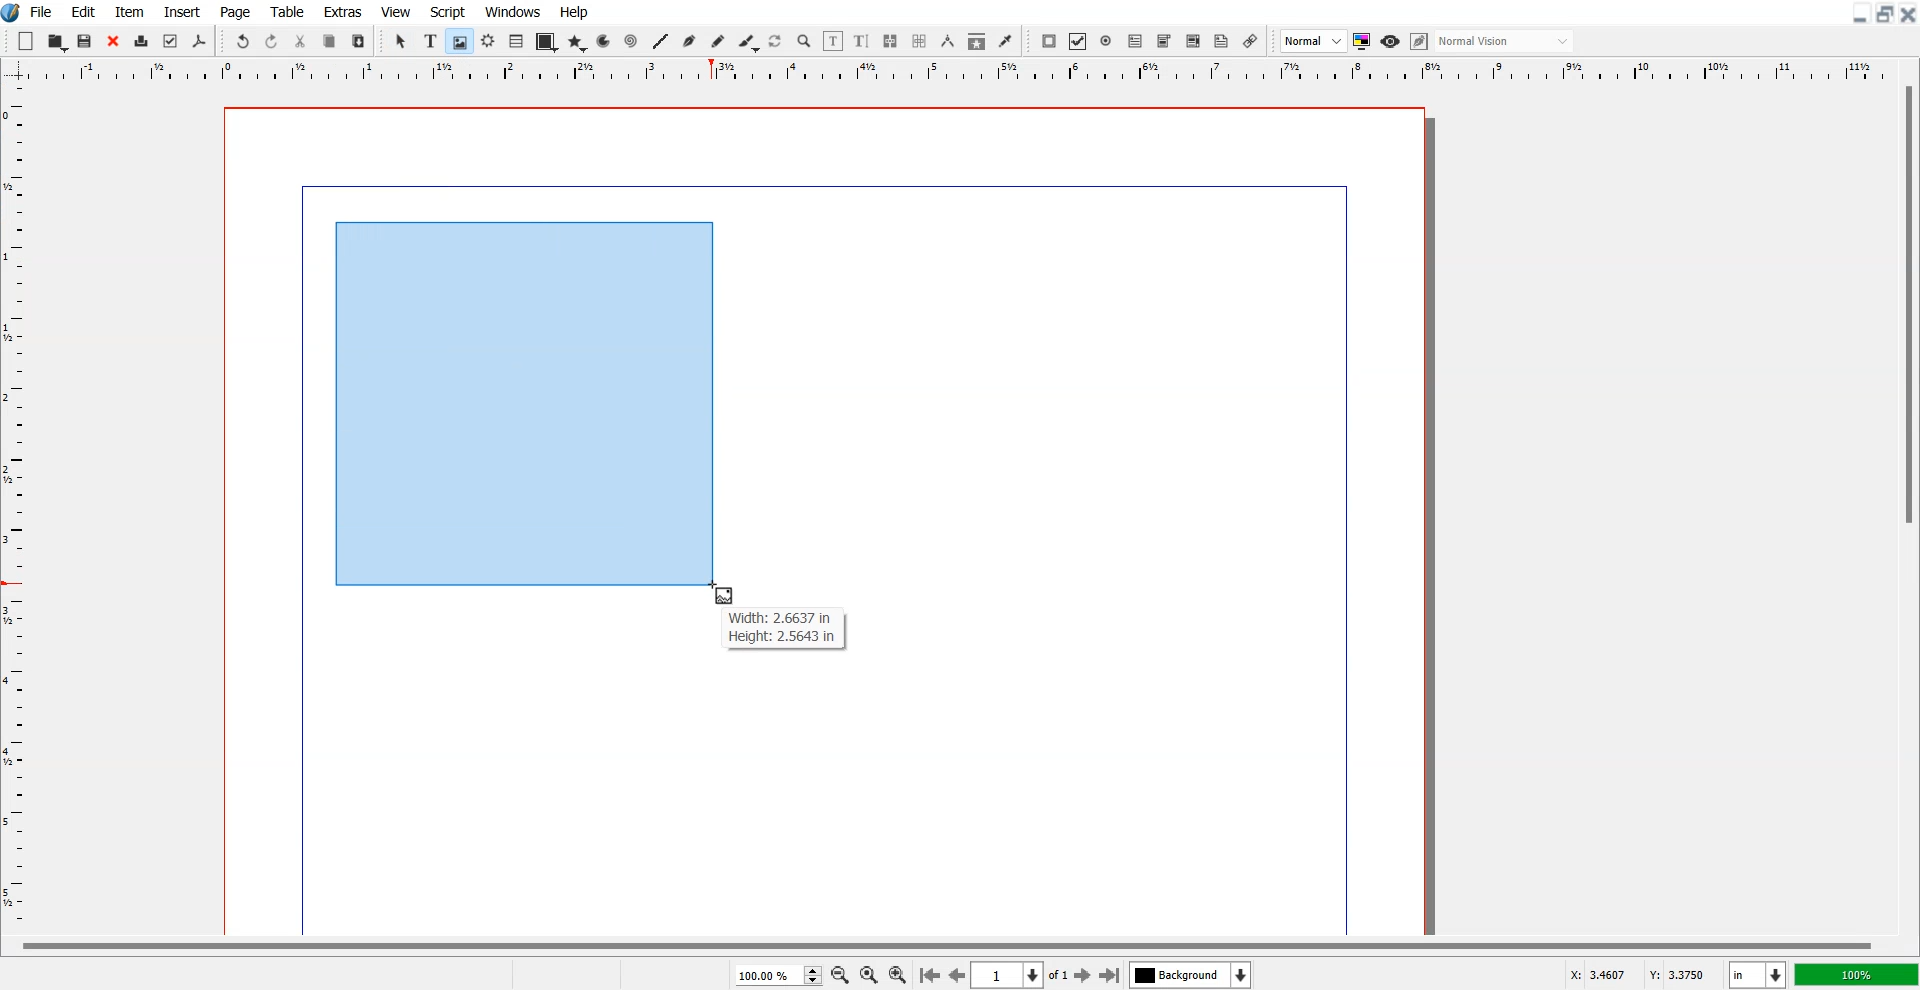 The image size is (1920, 990). I want to click on Edit in preview mode, so click(1420, 41).